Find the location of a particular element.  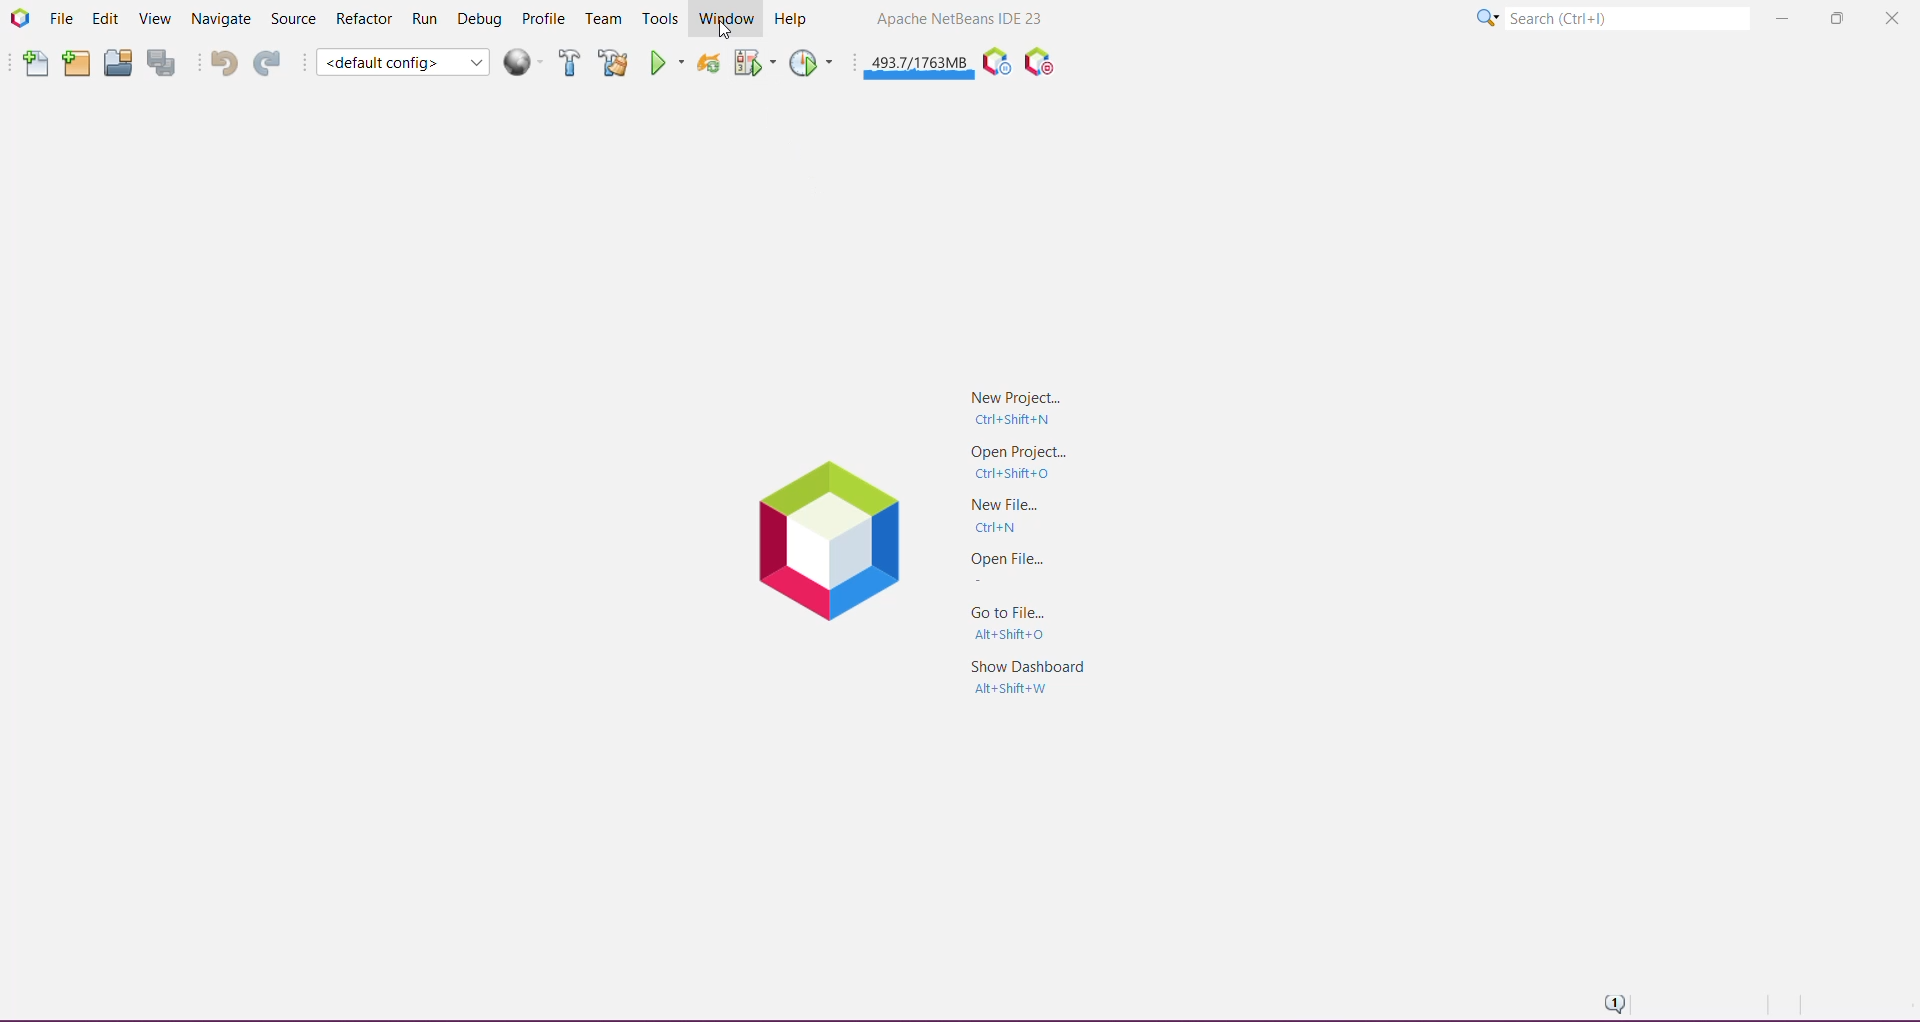

Set Project Configuration is located at coordinates (402, 62).